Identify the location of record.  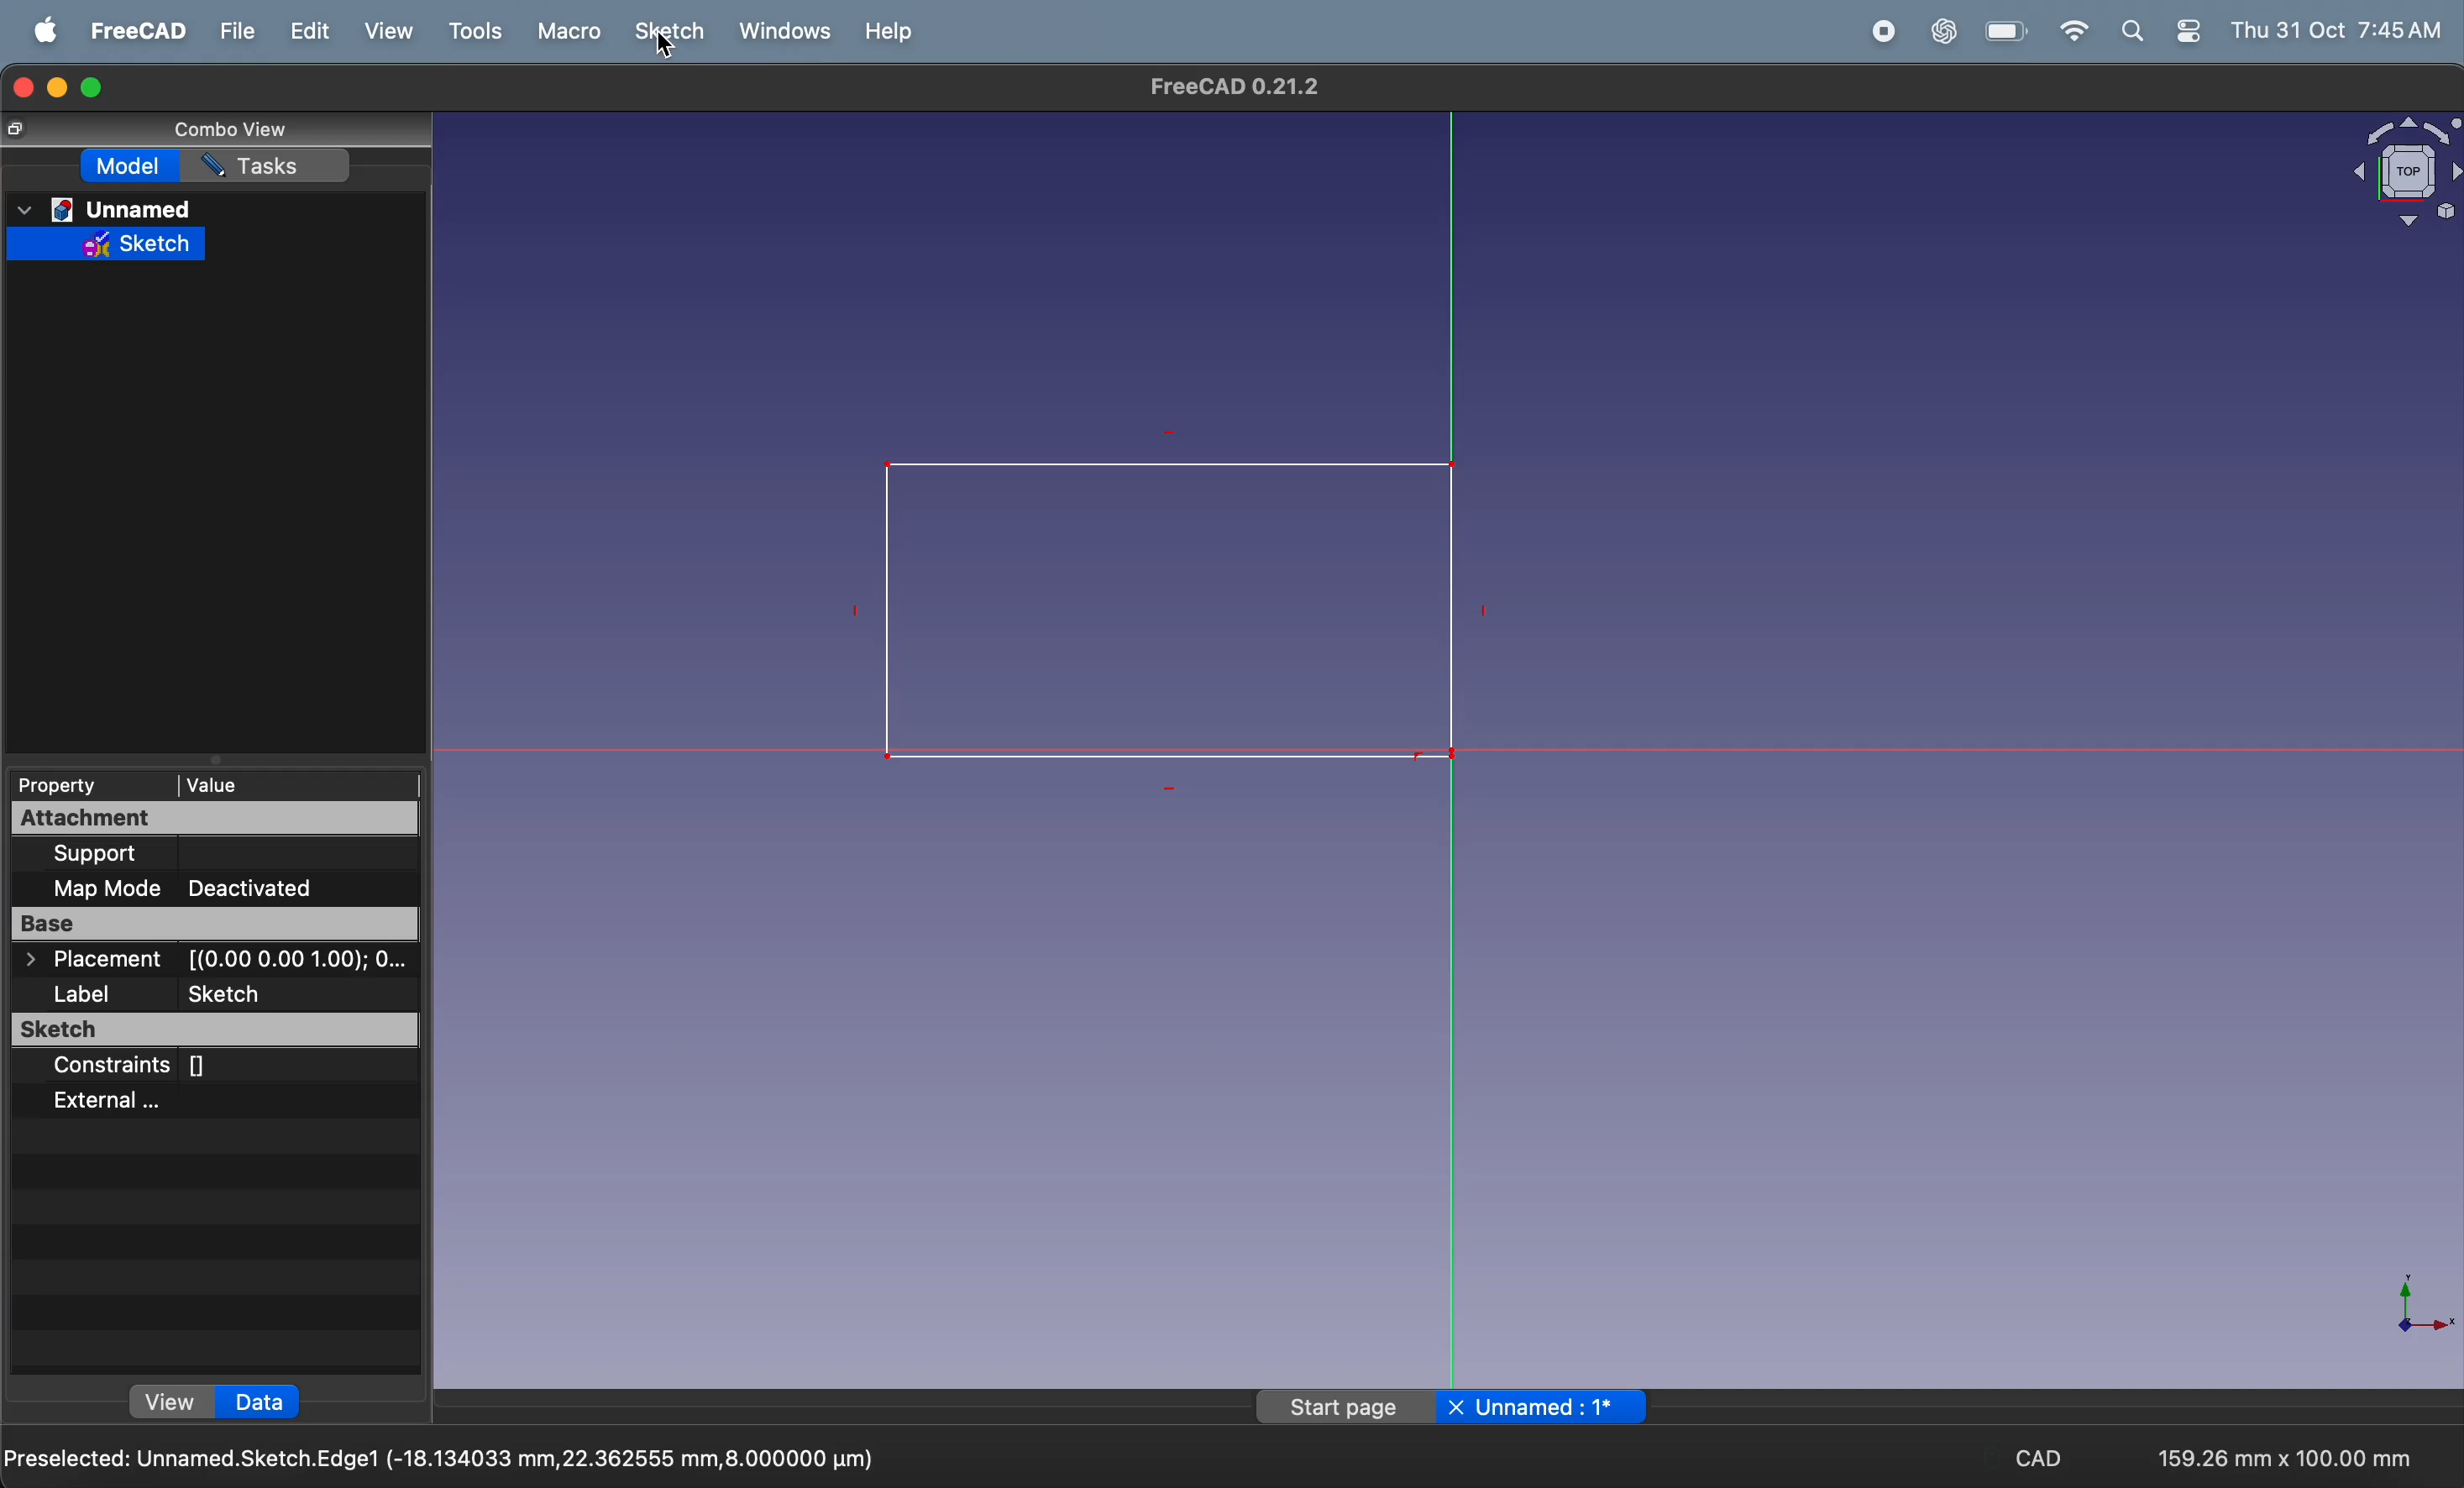
(1875, 31).